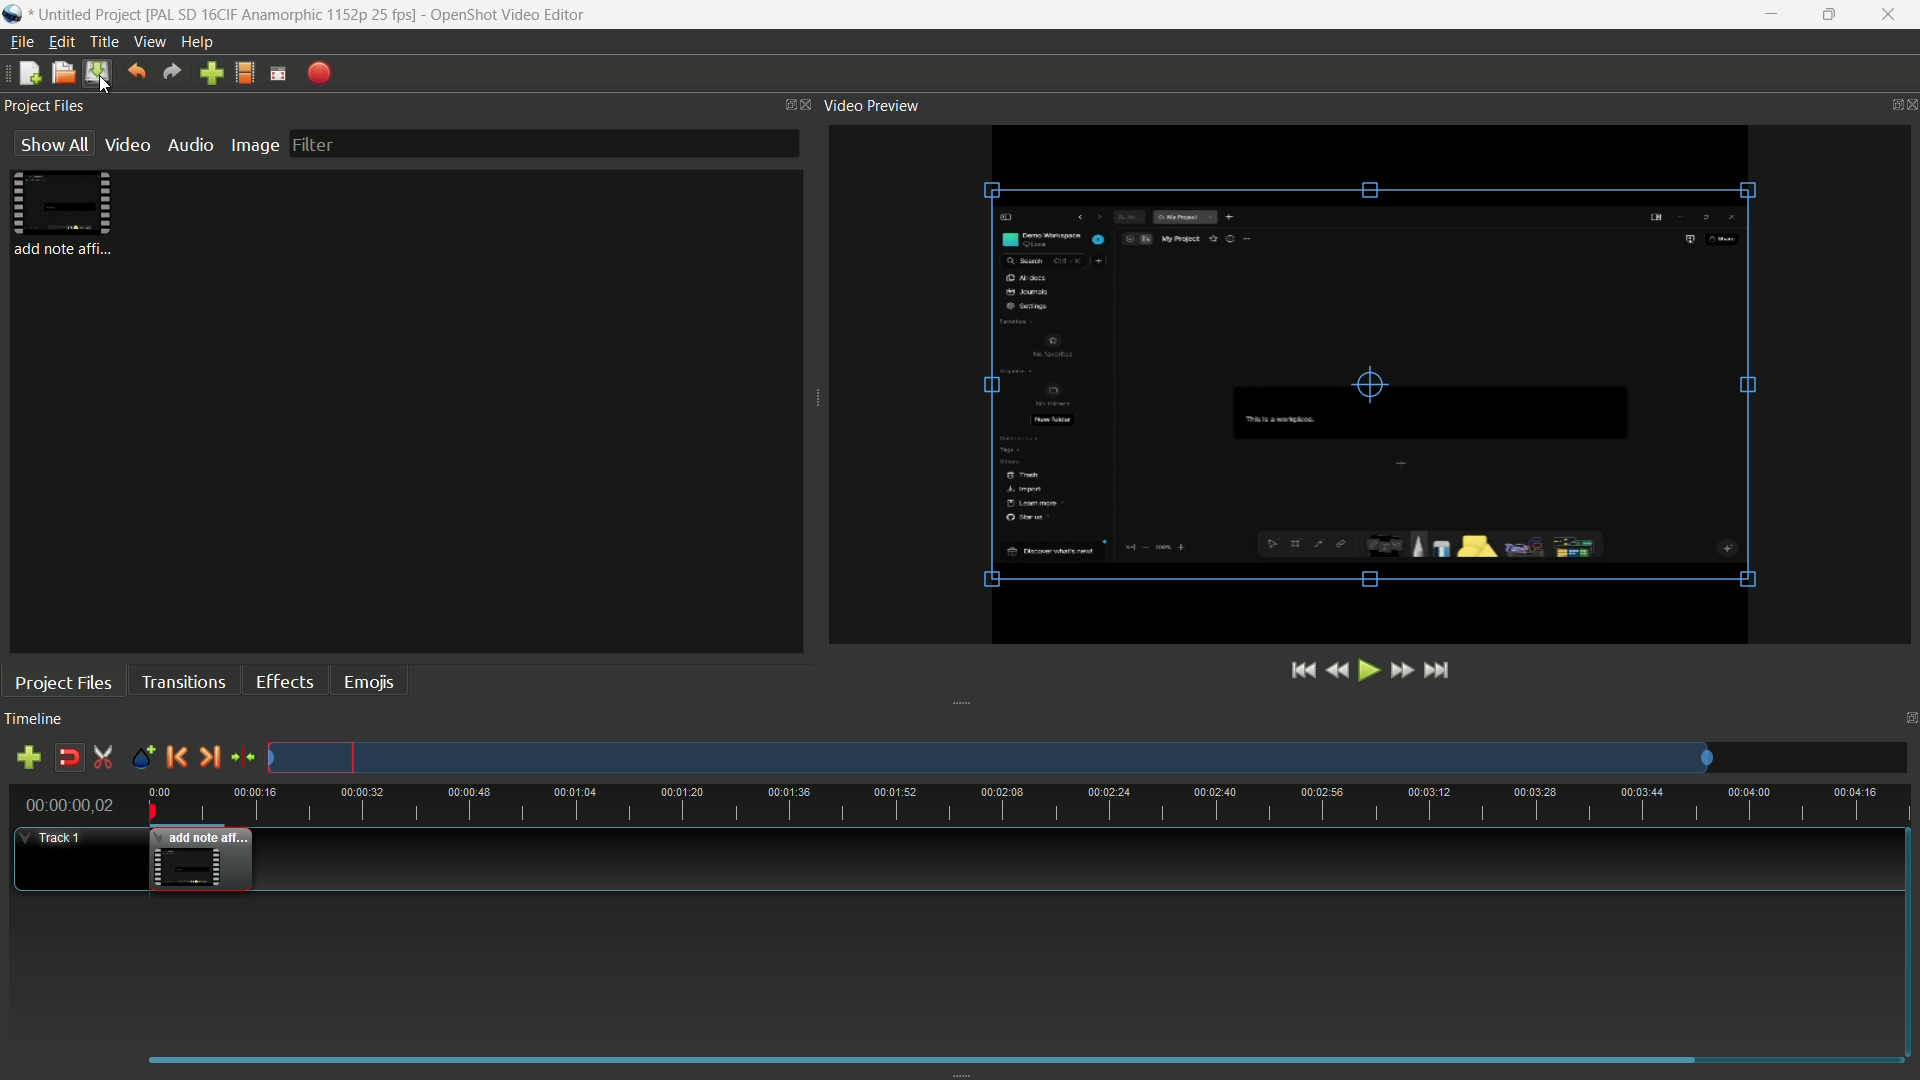 The image size is (1920, 1080). Describe the element at coordinates (67, 758) in the screenshot. I see `disable snap` at that location.